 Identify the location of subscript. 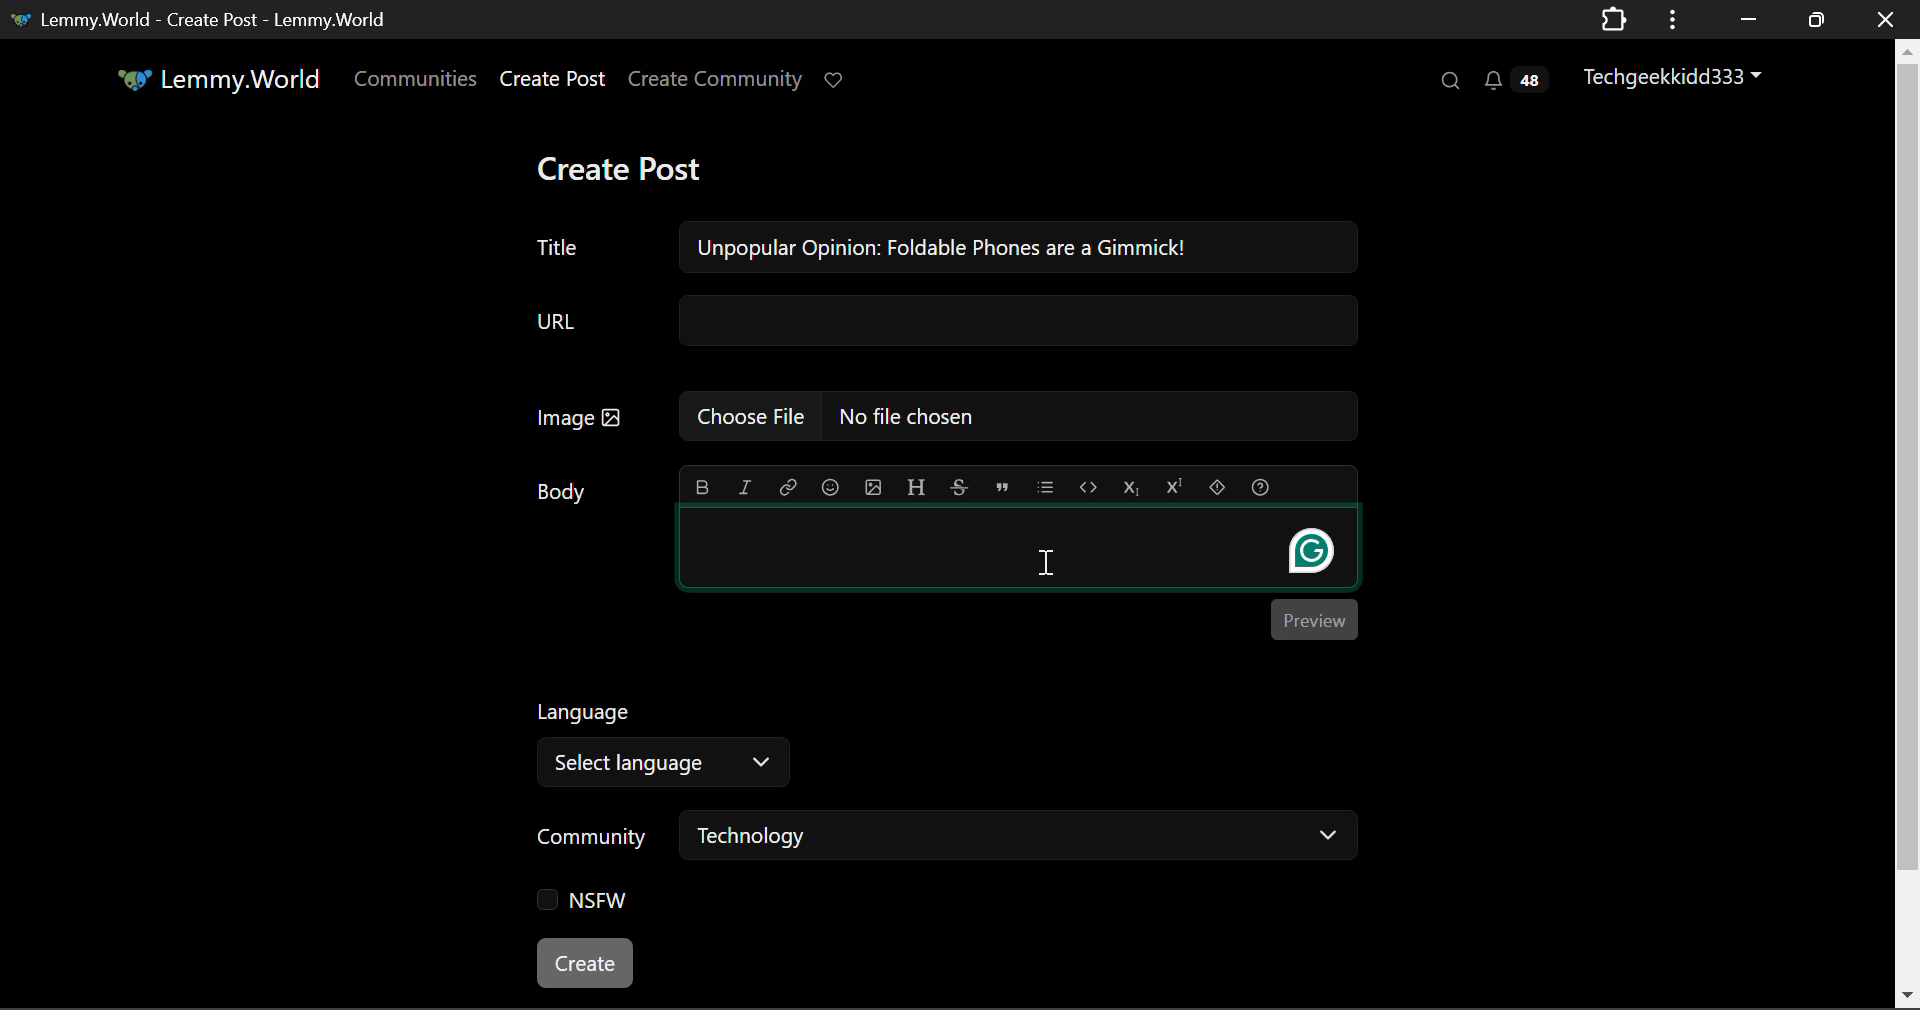
(1132, 485).